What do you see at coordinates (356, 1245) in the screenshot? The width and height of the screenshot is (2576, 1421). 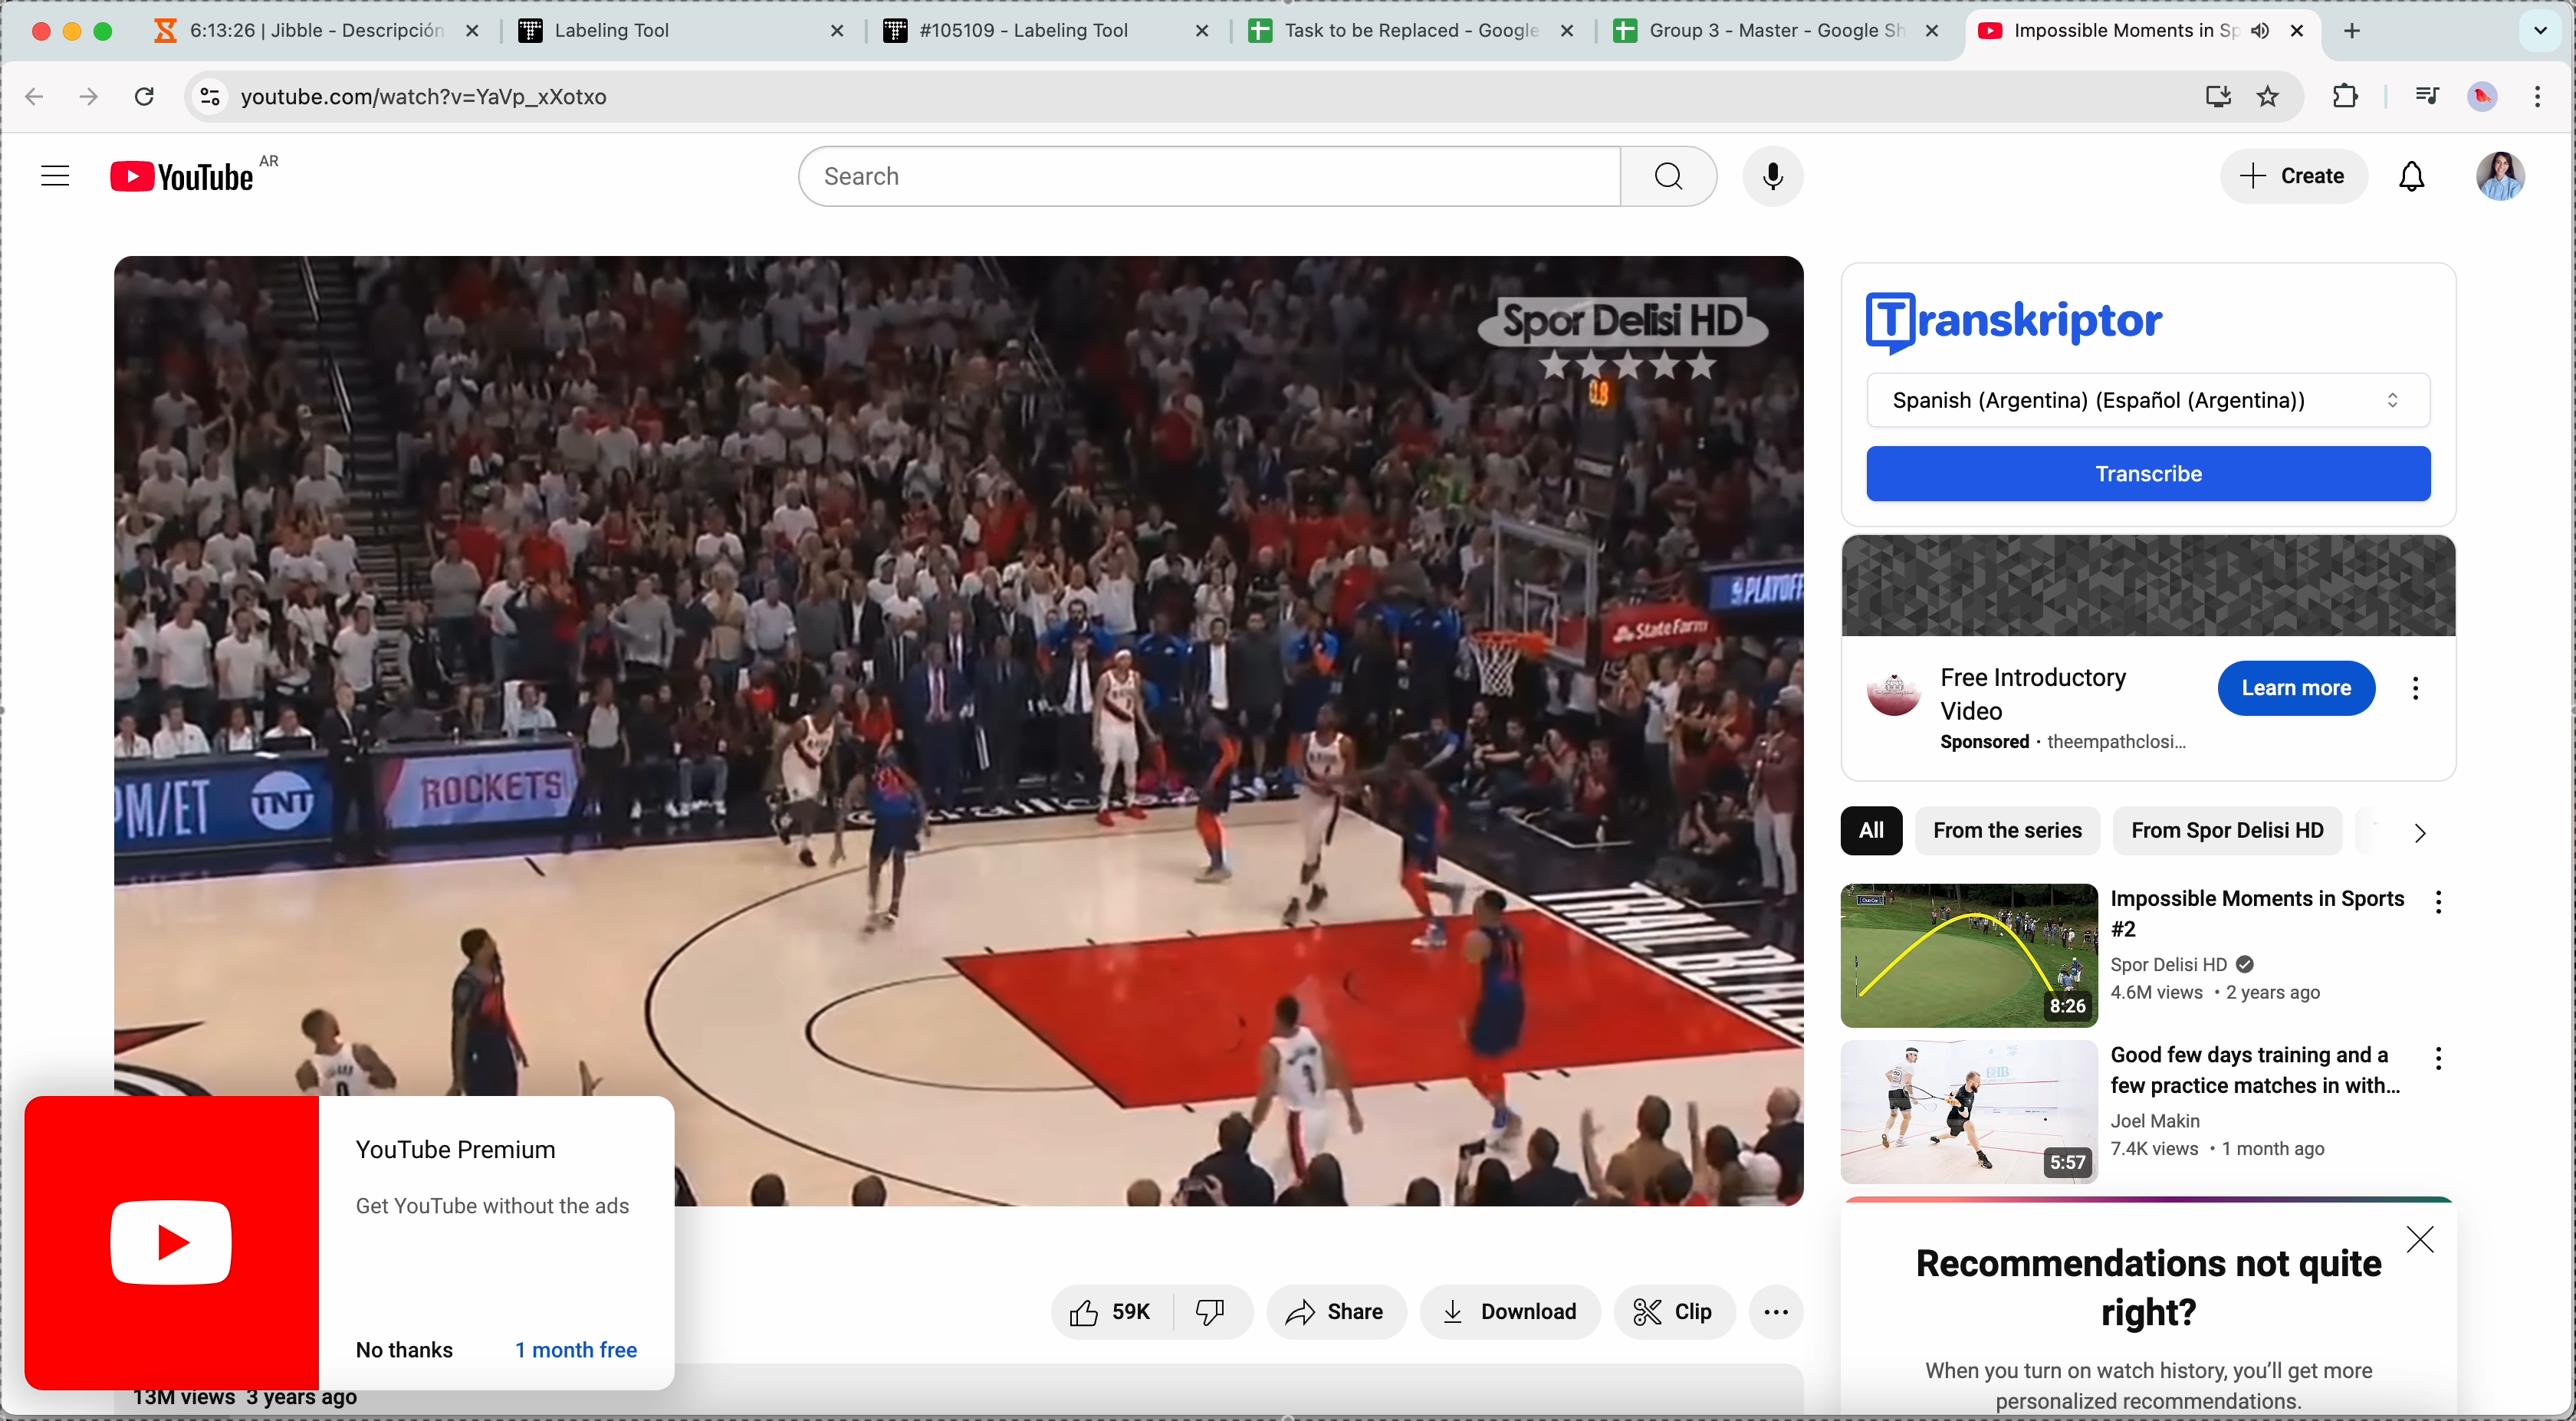 I see `notification` at bounding box center [356, 1245].